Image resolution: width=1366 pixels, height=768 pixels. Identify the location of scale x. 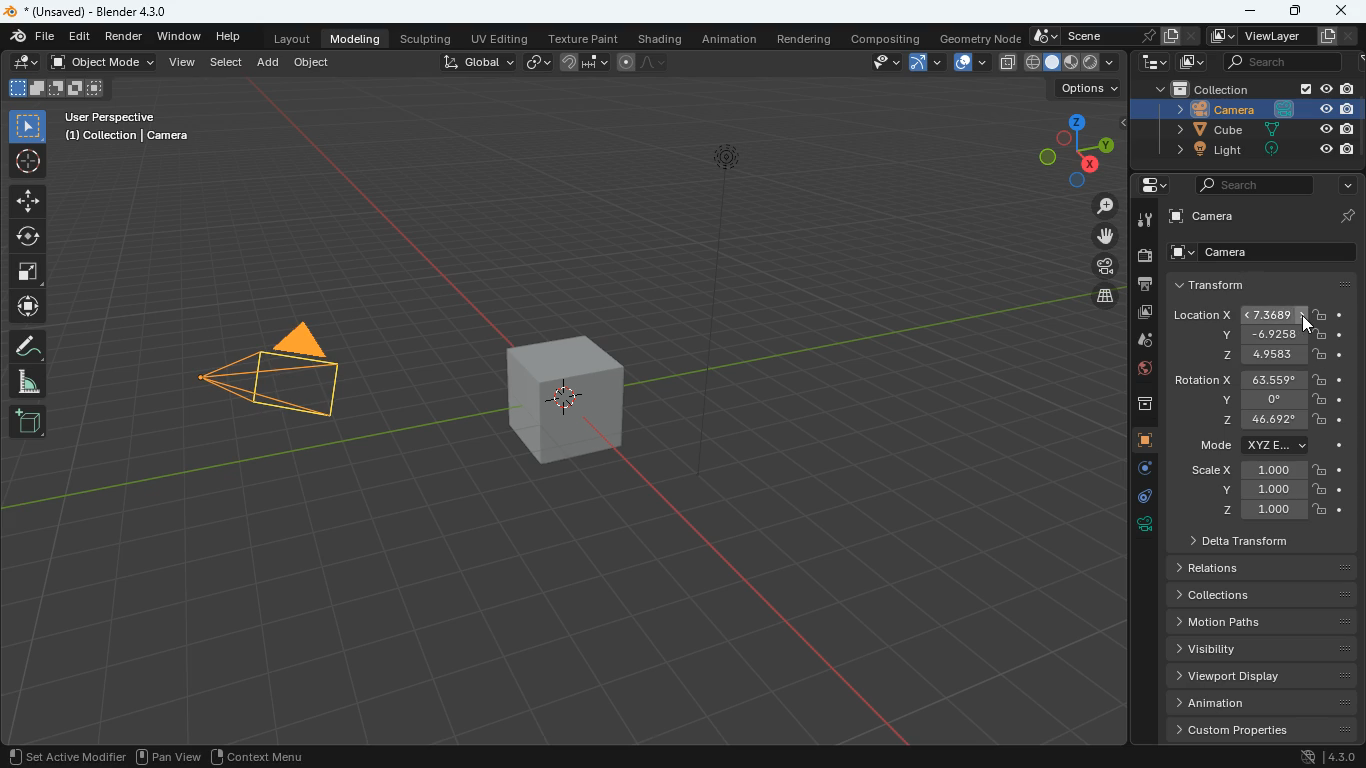
(1269, 468).